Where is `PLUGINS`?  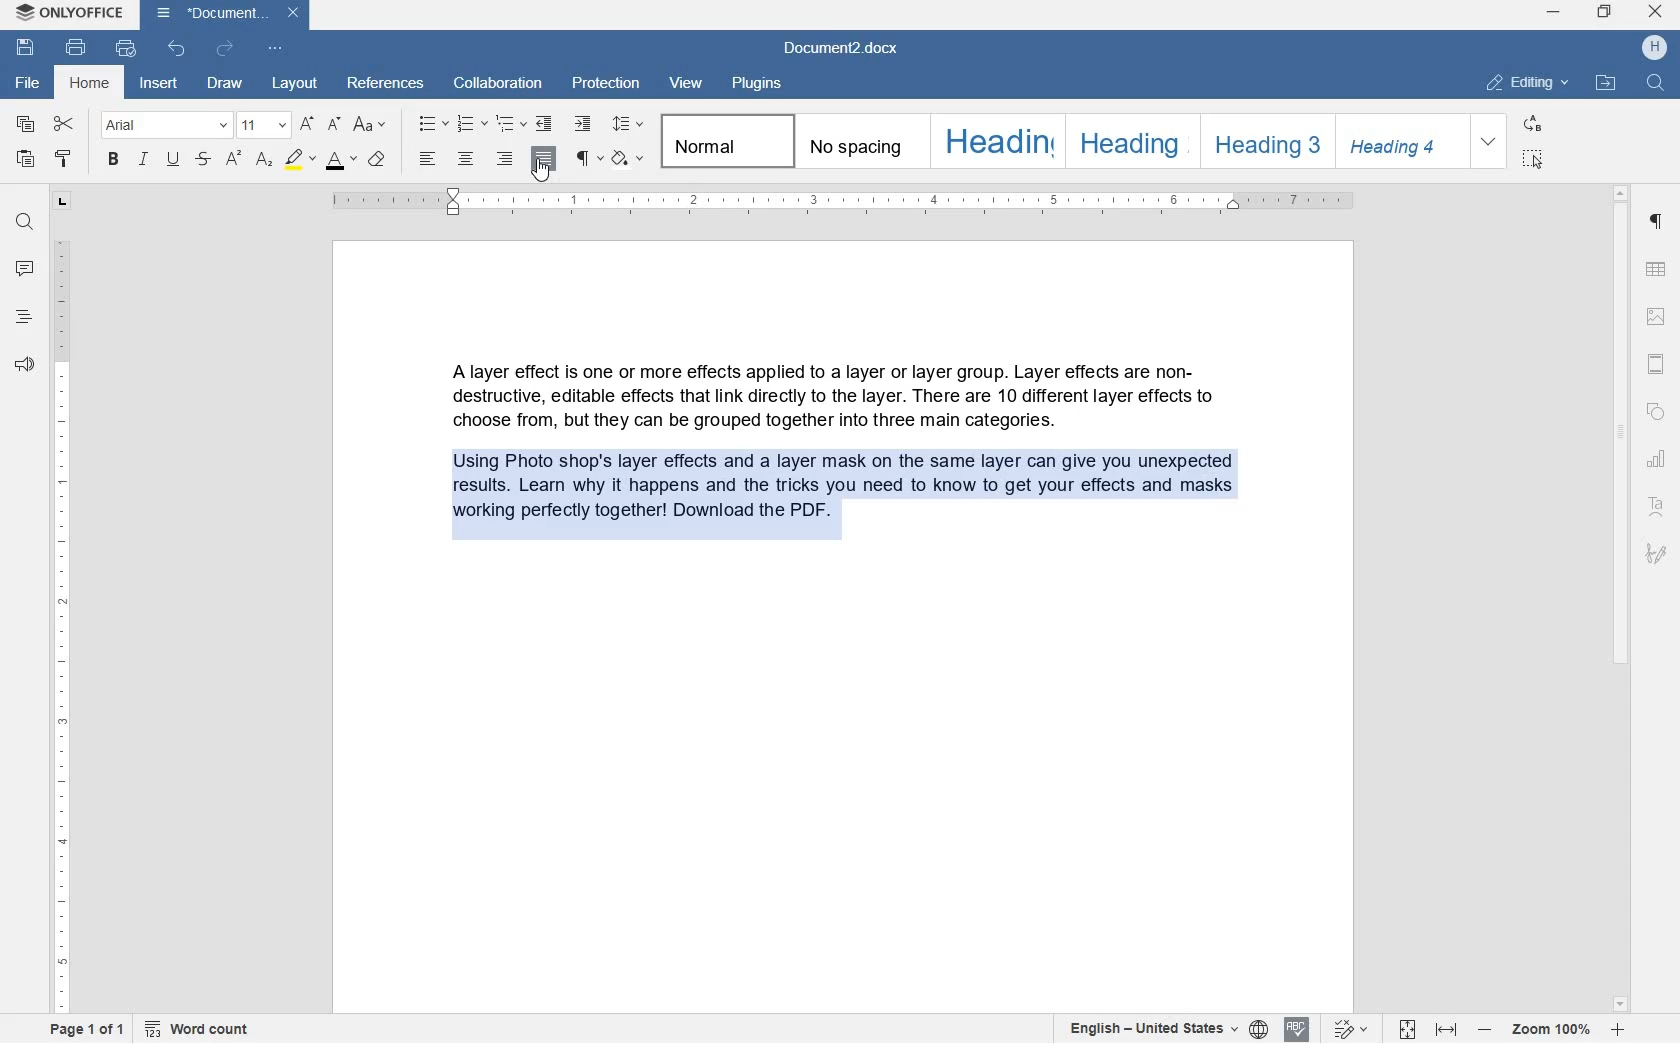
PLUGINS is located at coordinates (756, 84).